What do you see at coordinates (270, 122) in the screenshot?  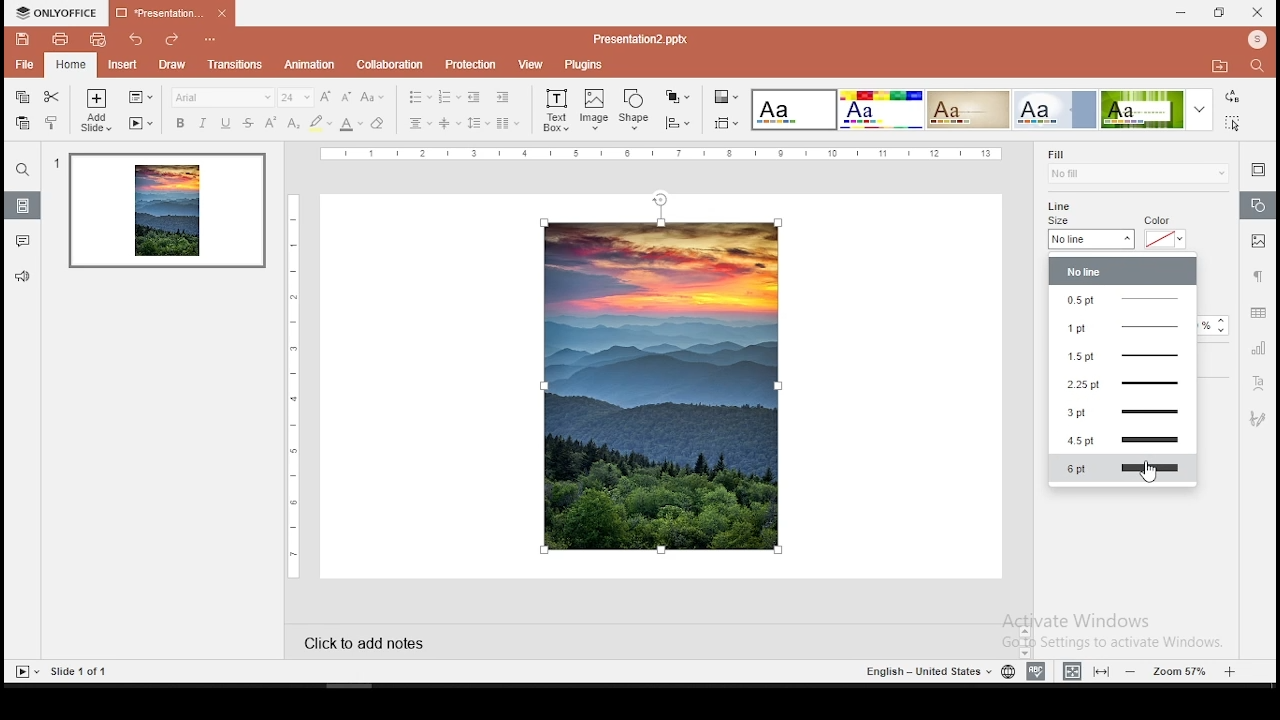 I see `superscript` at bounding box center [270, 122].